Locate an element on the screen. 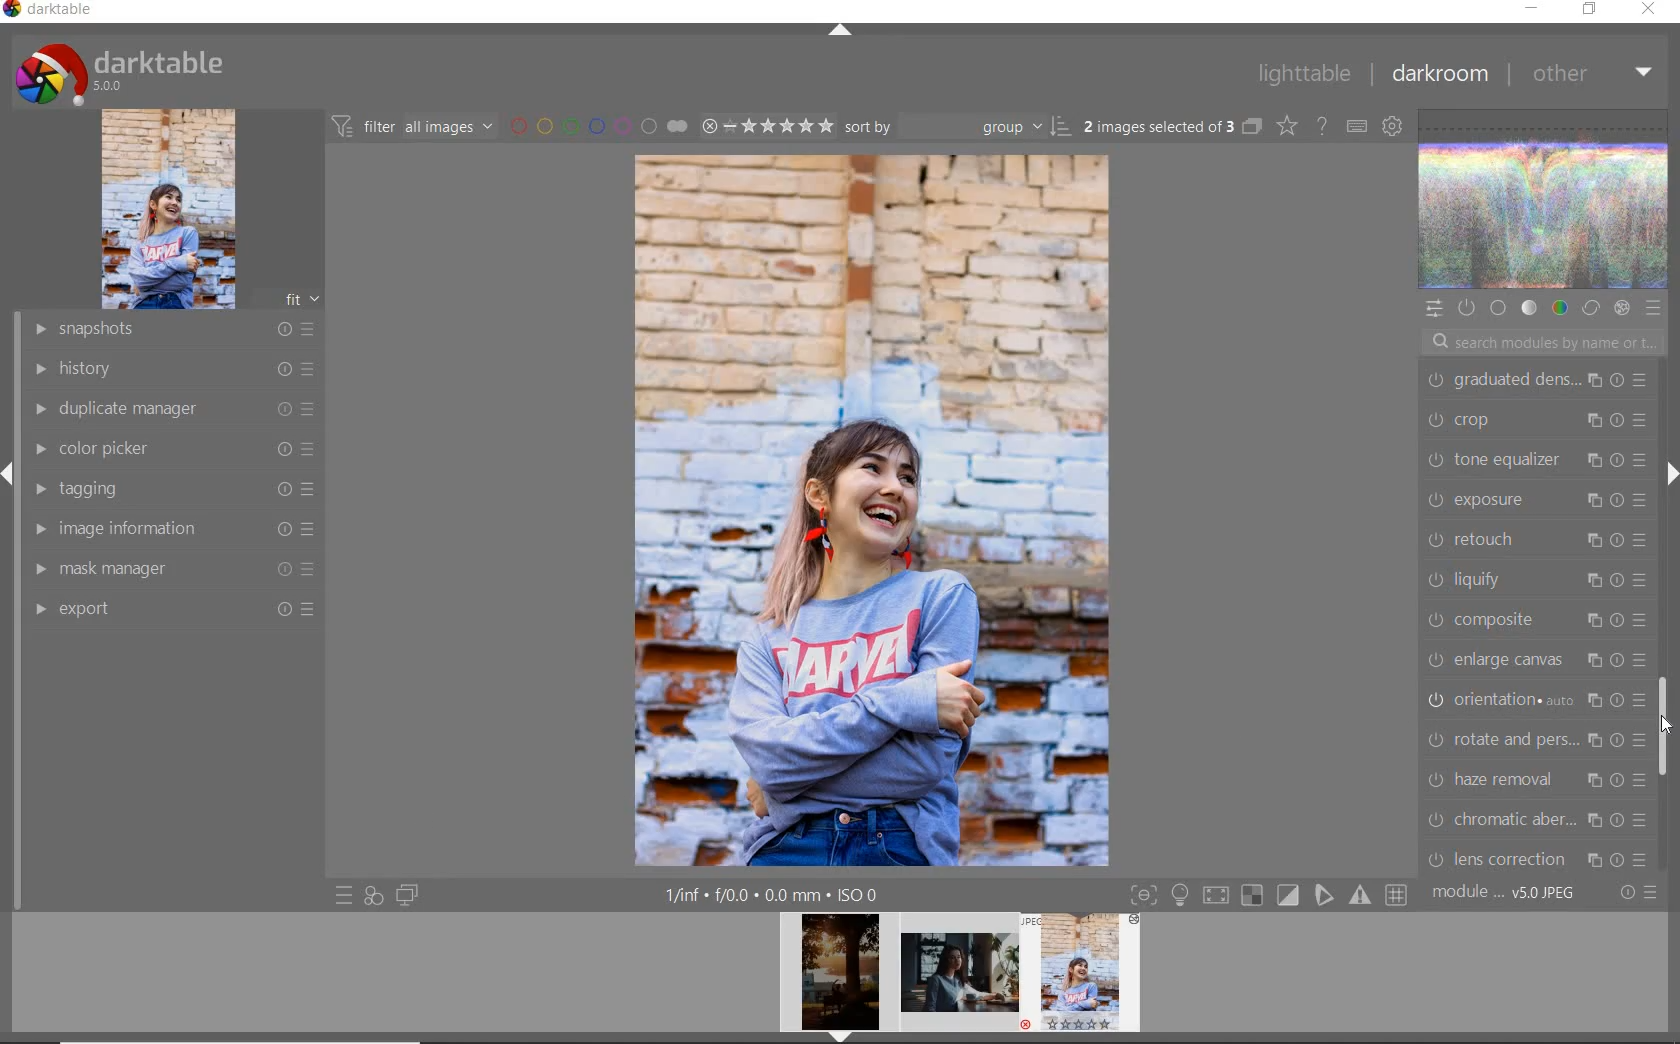  exposure is located at coordinates (1537, 501).